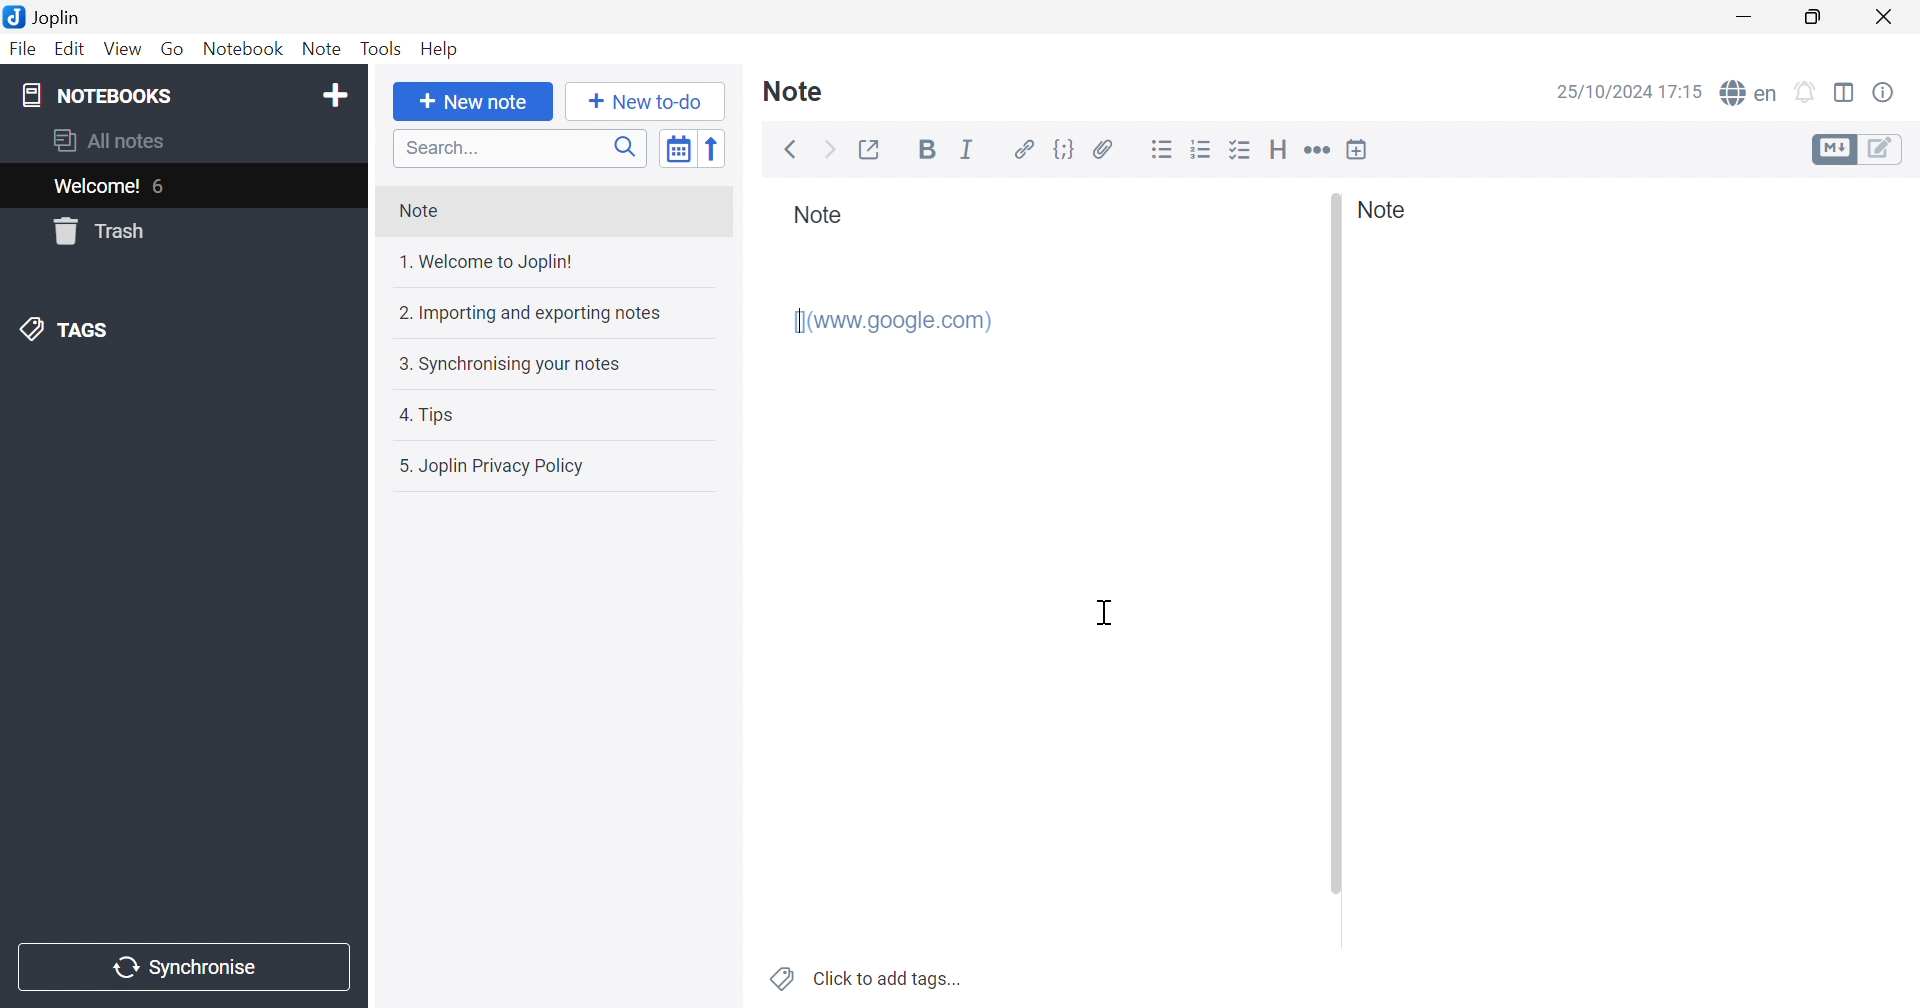  I want to click on Note, so click(324, 50).